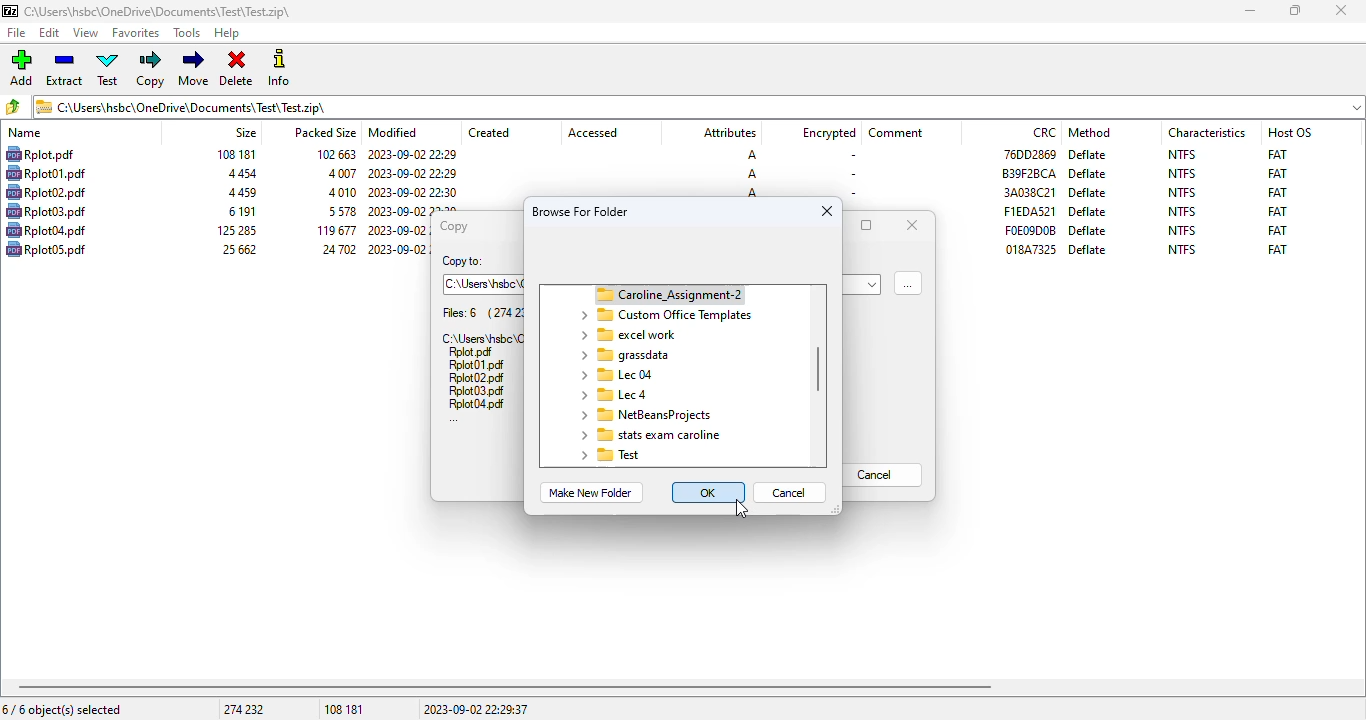  I want to click on NTFS, so click(1181, 249).